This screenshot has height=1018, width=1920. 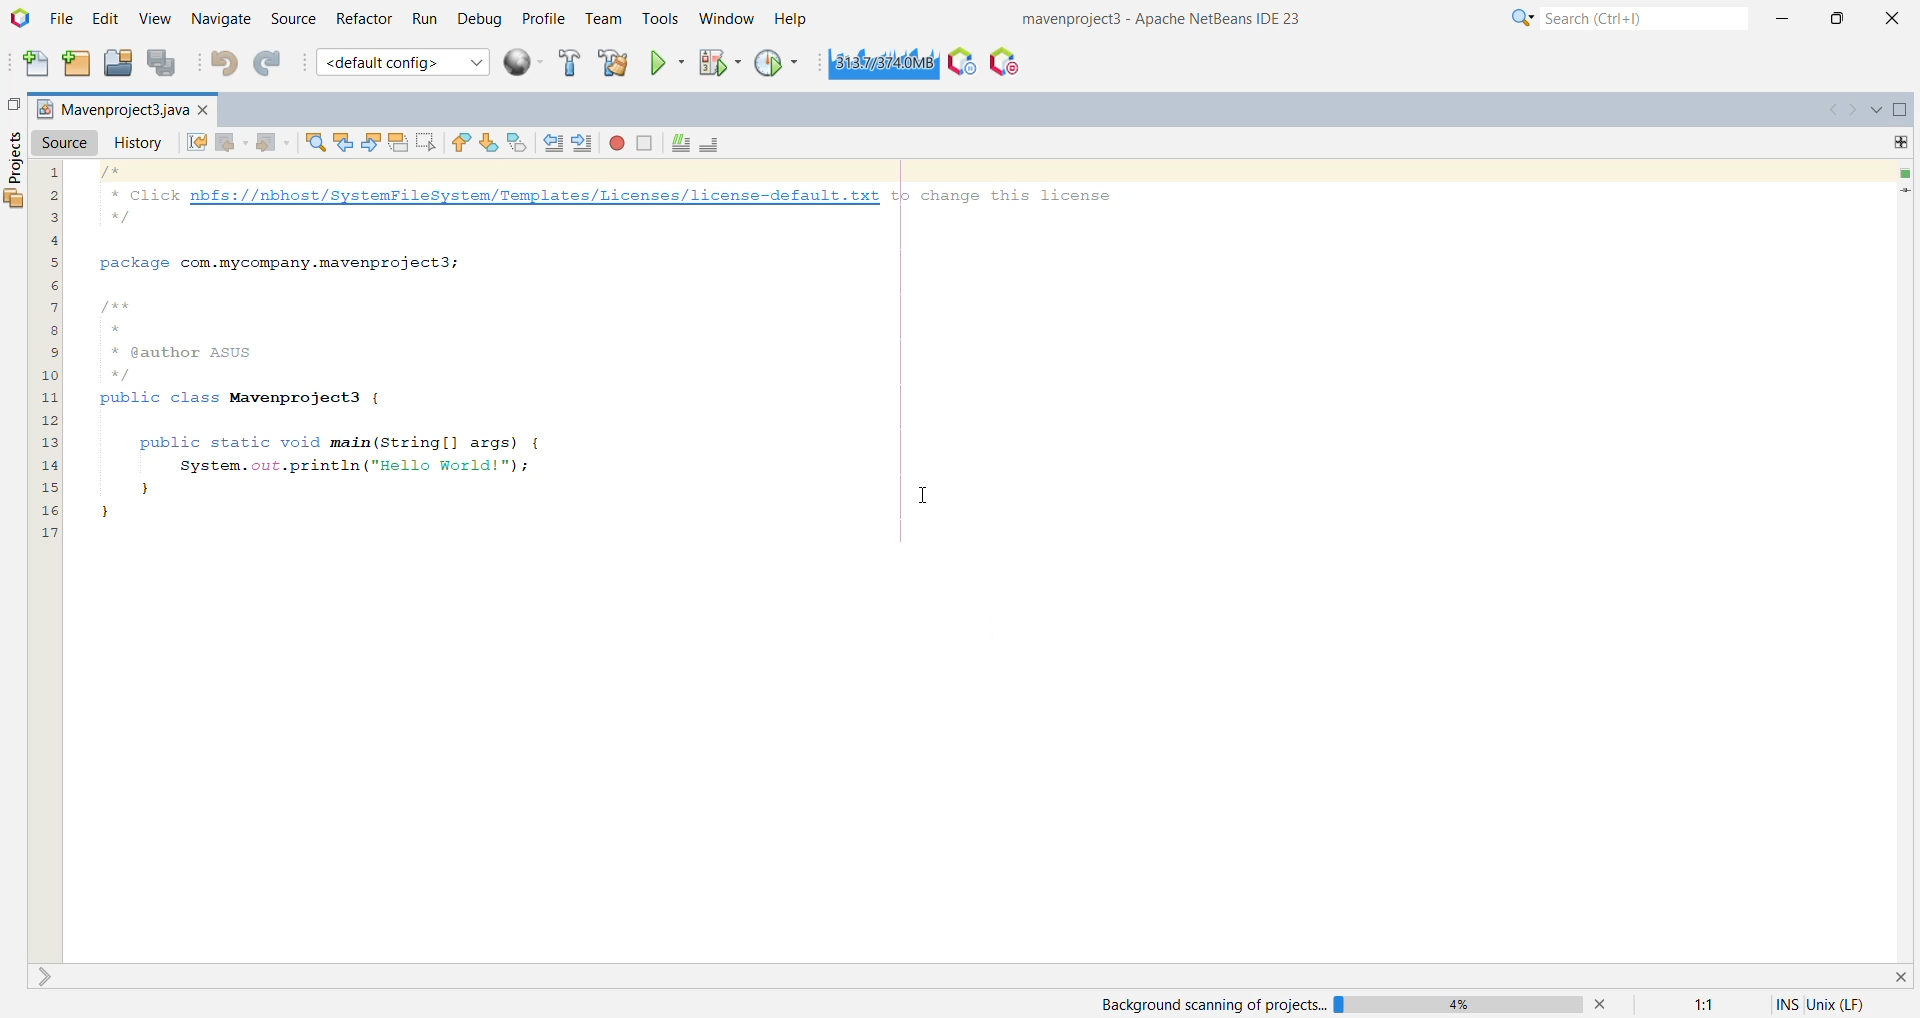 I want to click on Row:Column number of selected line, so click(x=1700, y=1006).